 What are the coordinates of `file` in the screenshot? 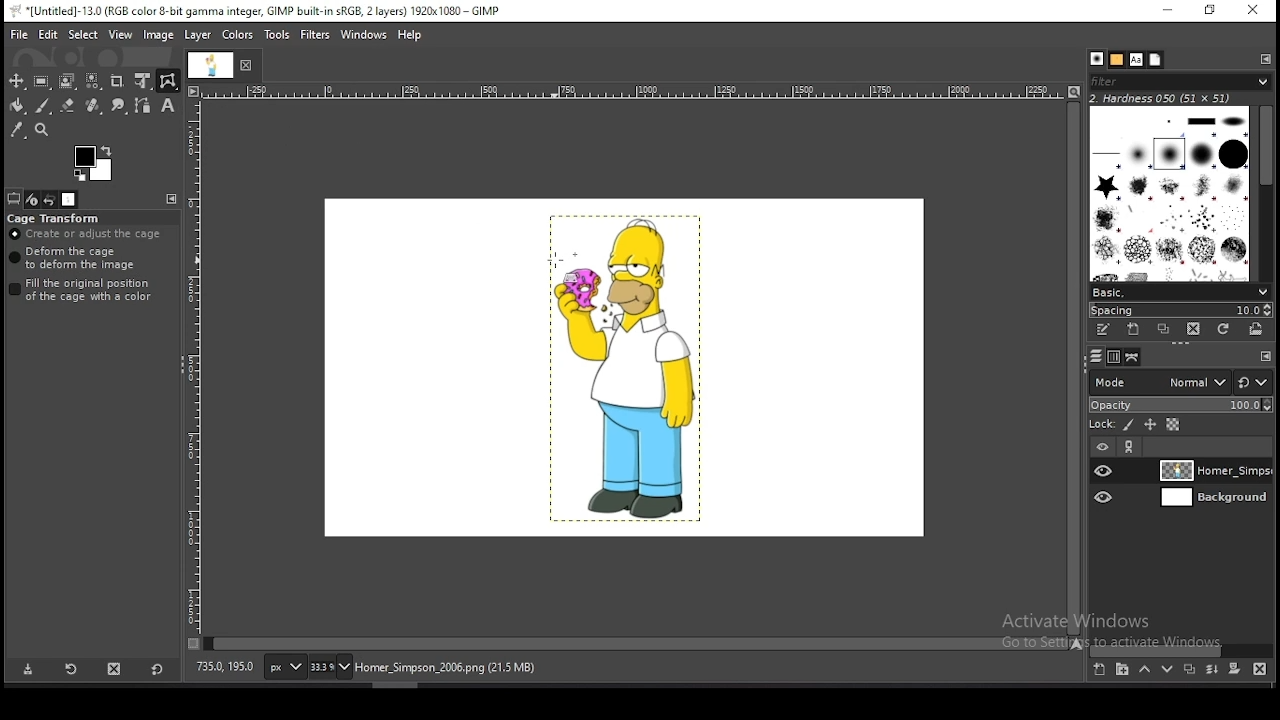 It's located at (19, 33).